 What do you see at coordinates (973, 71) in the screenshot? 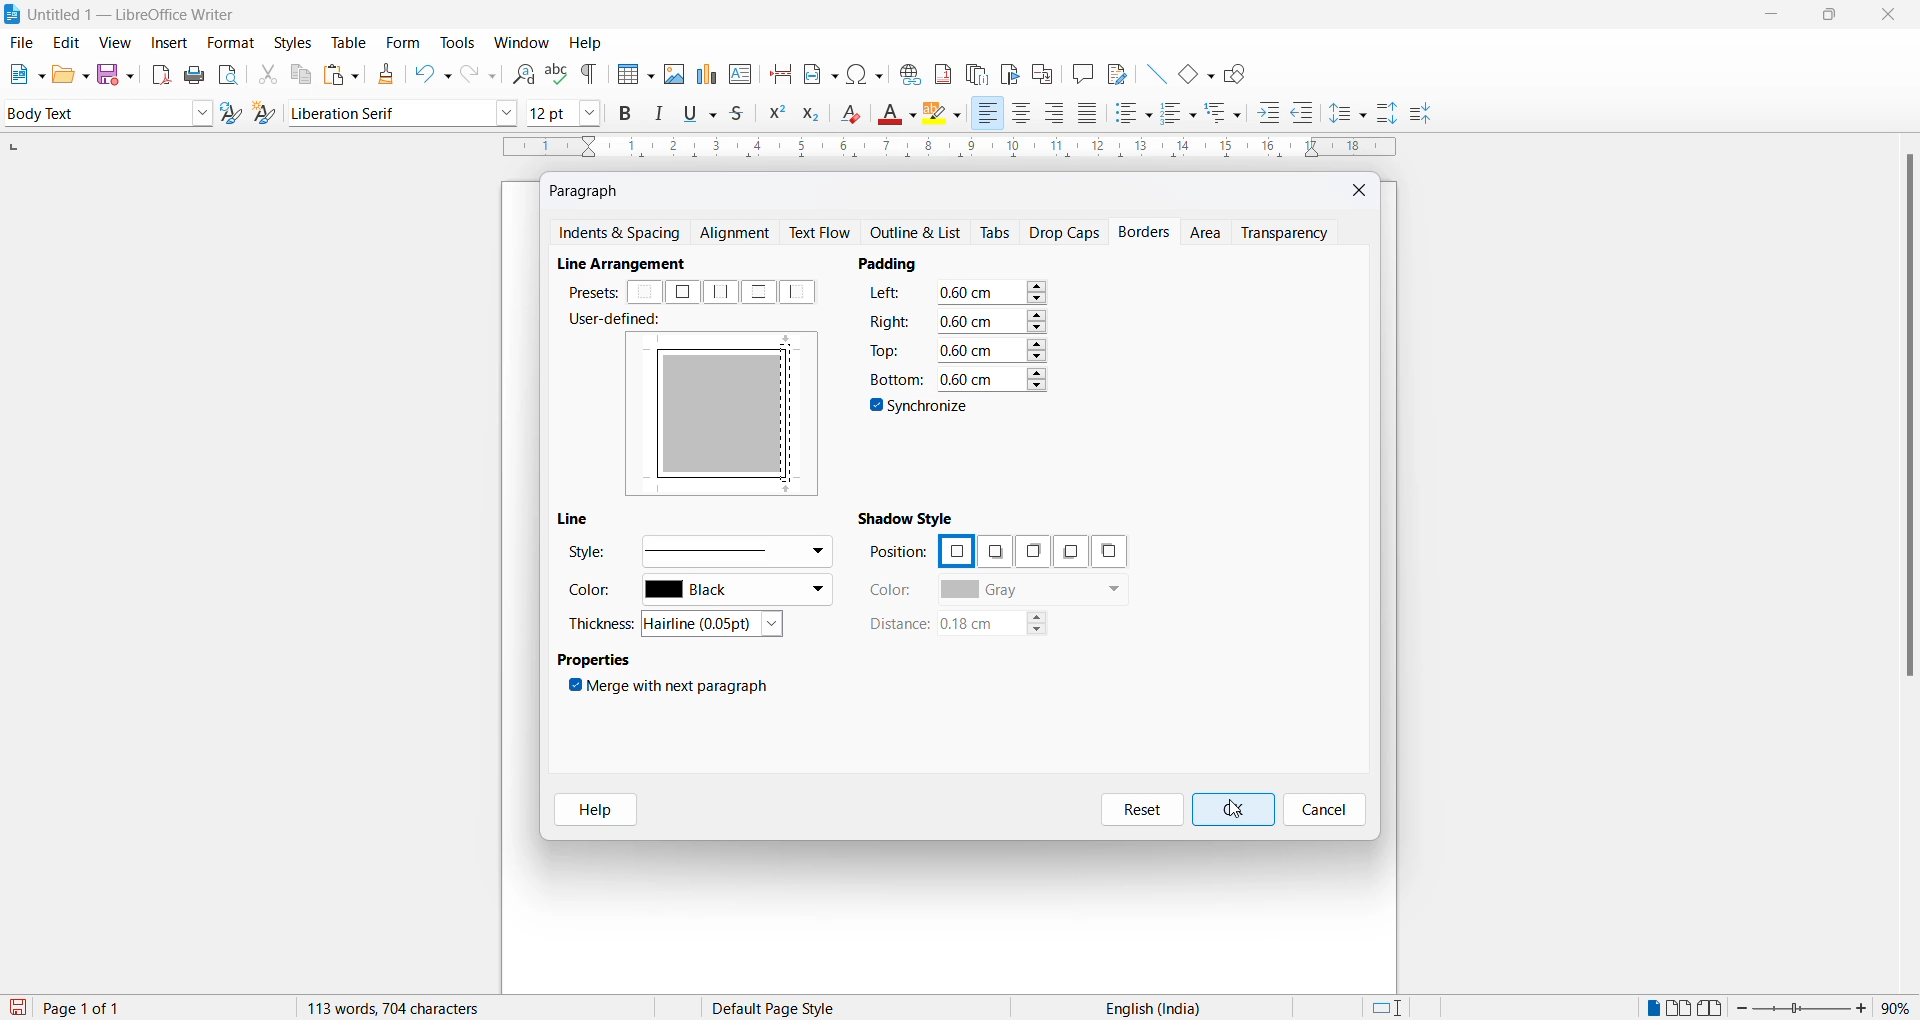
I see `insert endnote` at bounding box center [973, 71].